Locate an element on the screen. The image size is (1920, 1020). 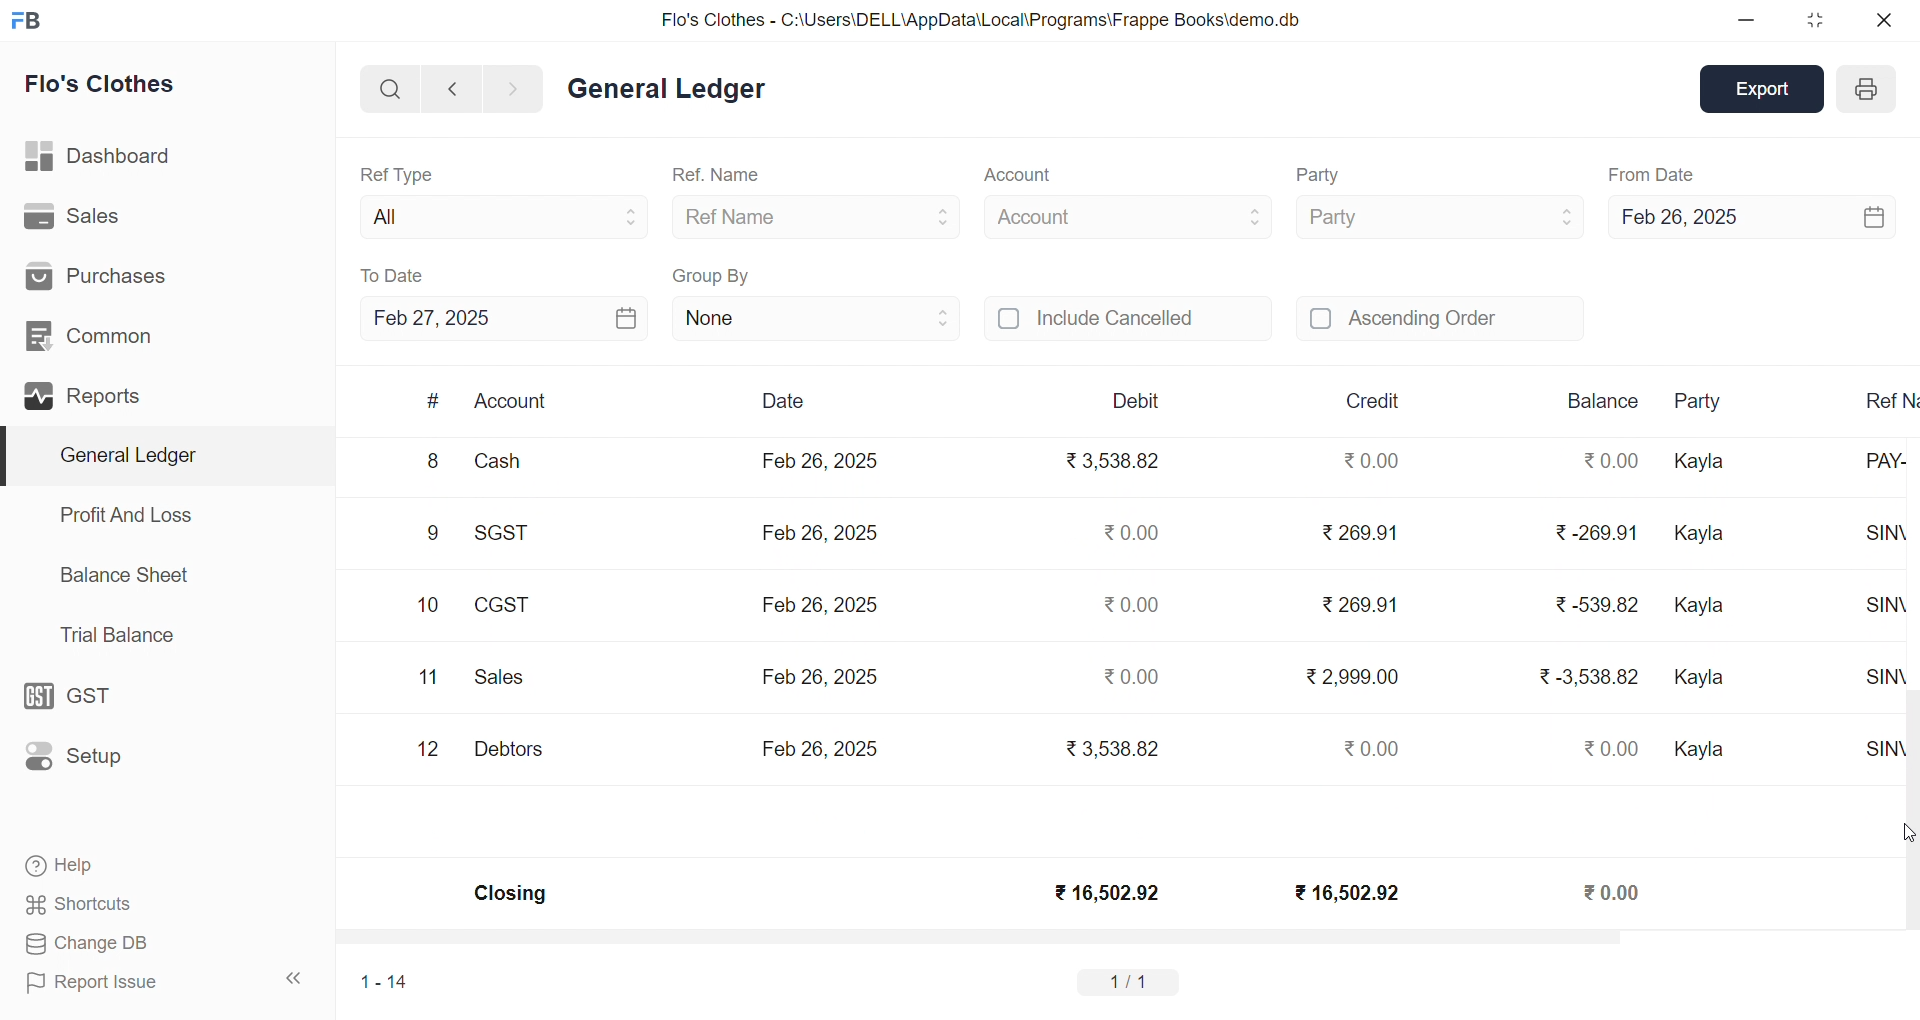
₹0.00 is located at coordinates (1616, 748).